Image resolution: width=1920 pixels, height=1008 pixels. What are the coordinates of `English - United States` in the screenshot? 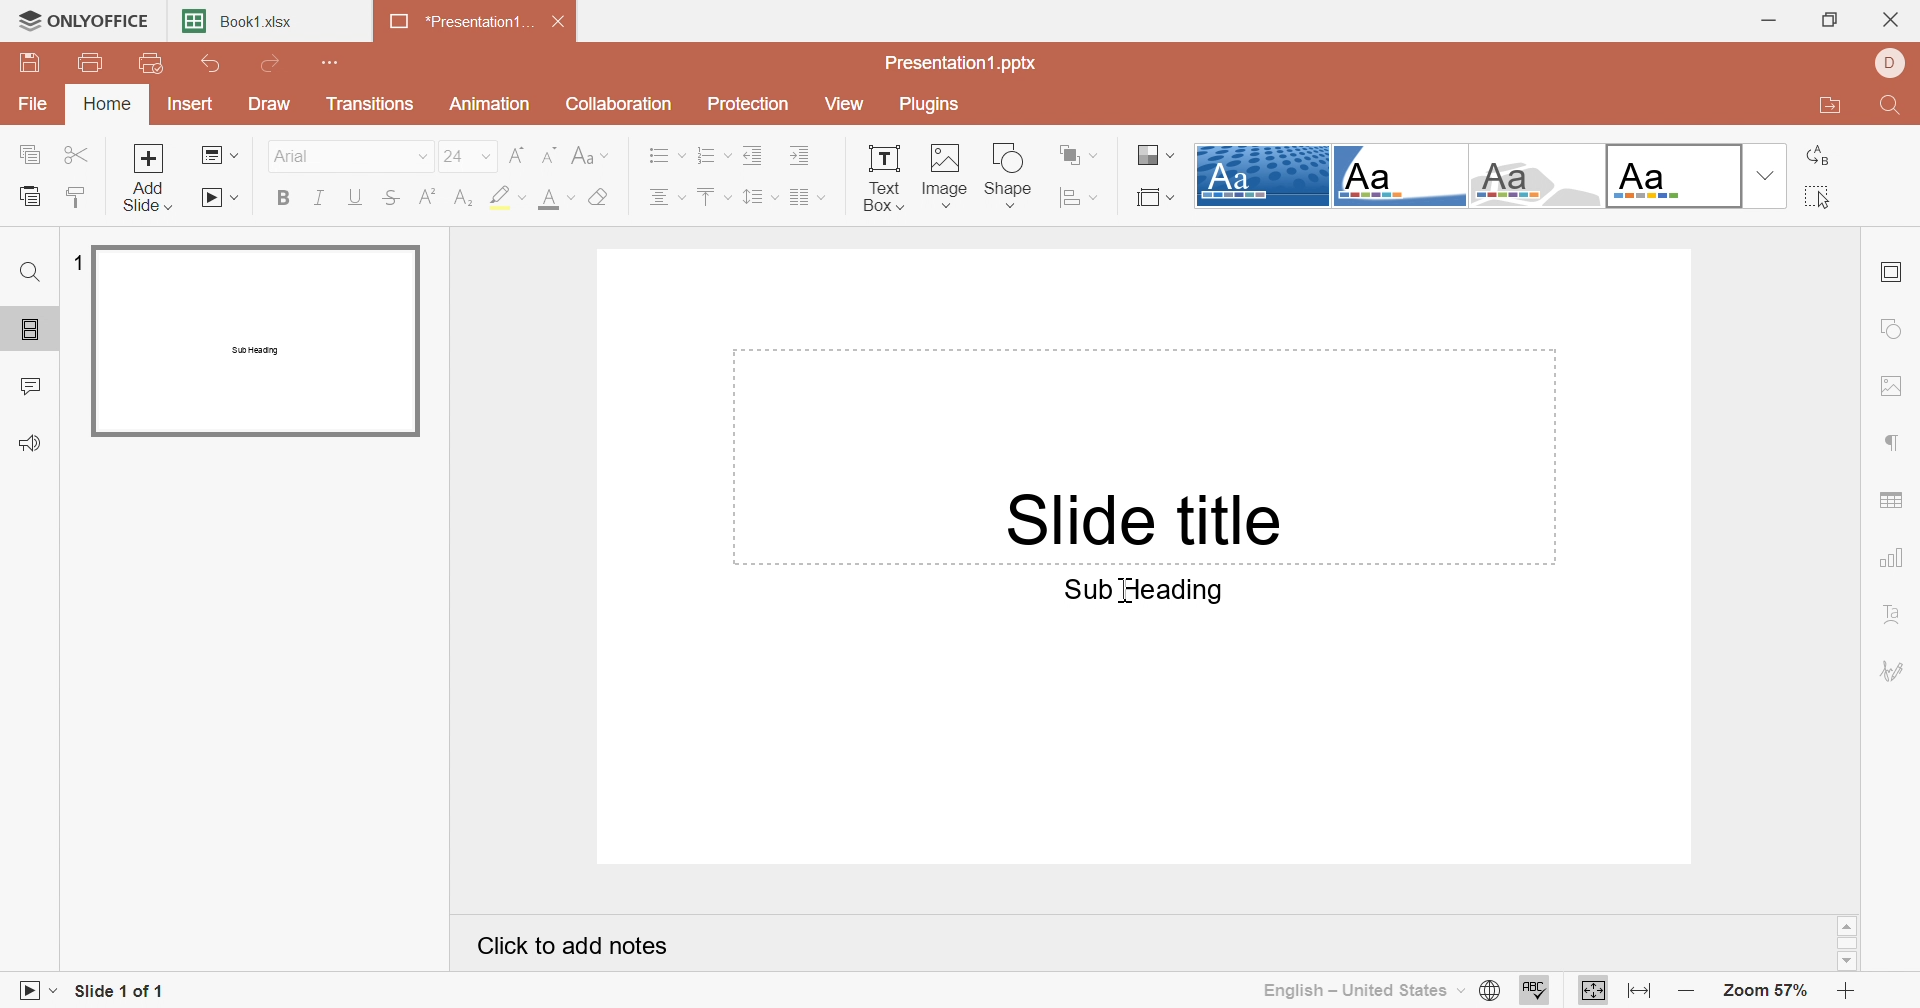 It's located at (1362, 989).